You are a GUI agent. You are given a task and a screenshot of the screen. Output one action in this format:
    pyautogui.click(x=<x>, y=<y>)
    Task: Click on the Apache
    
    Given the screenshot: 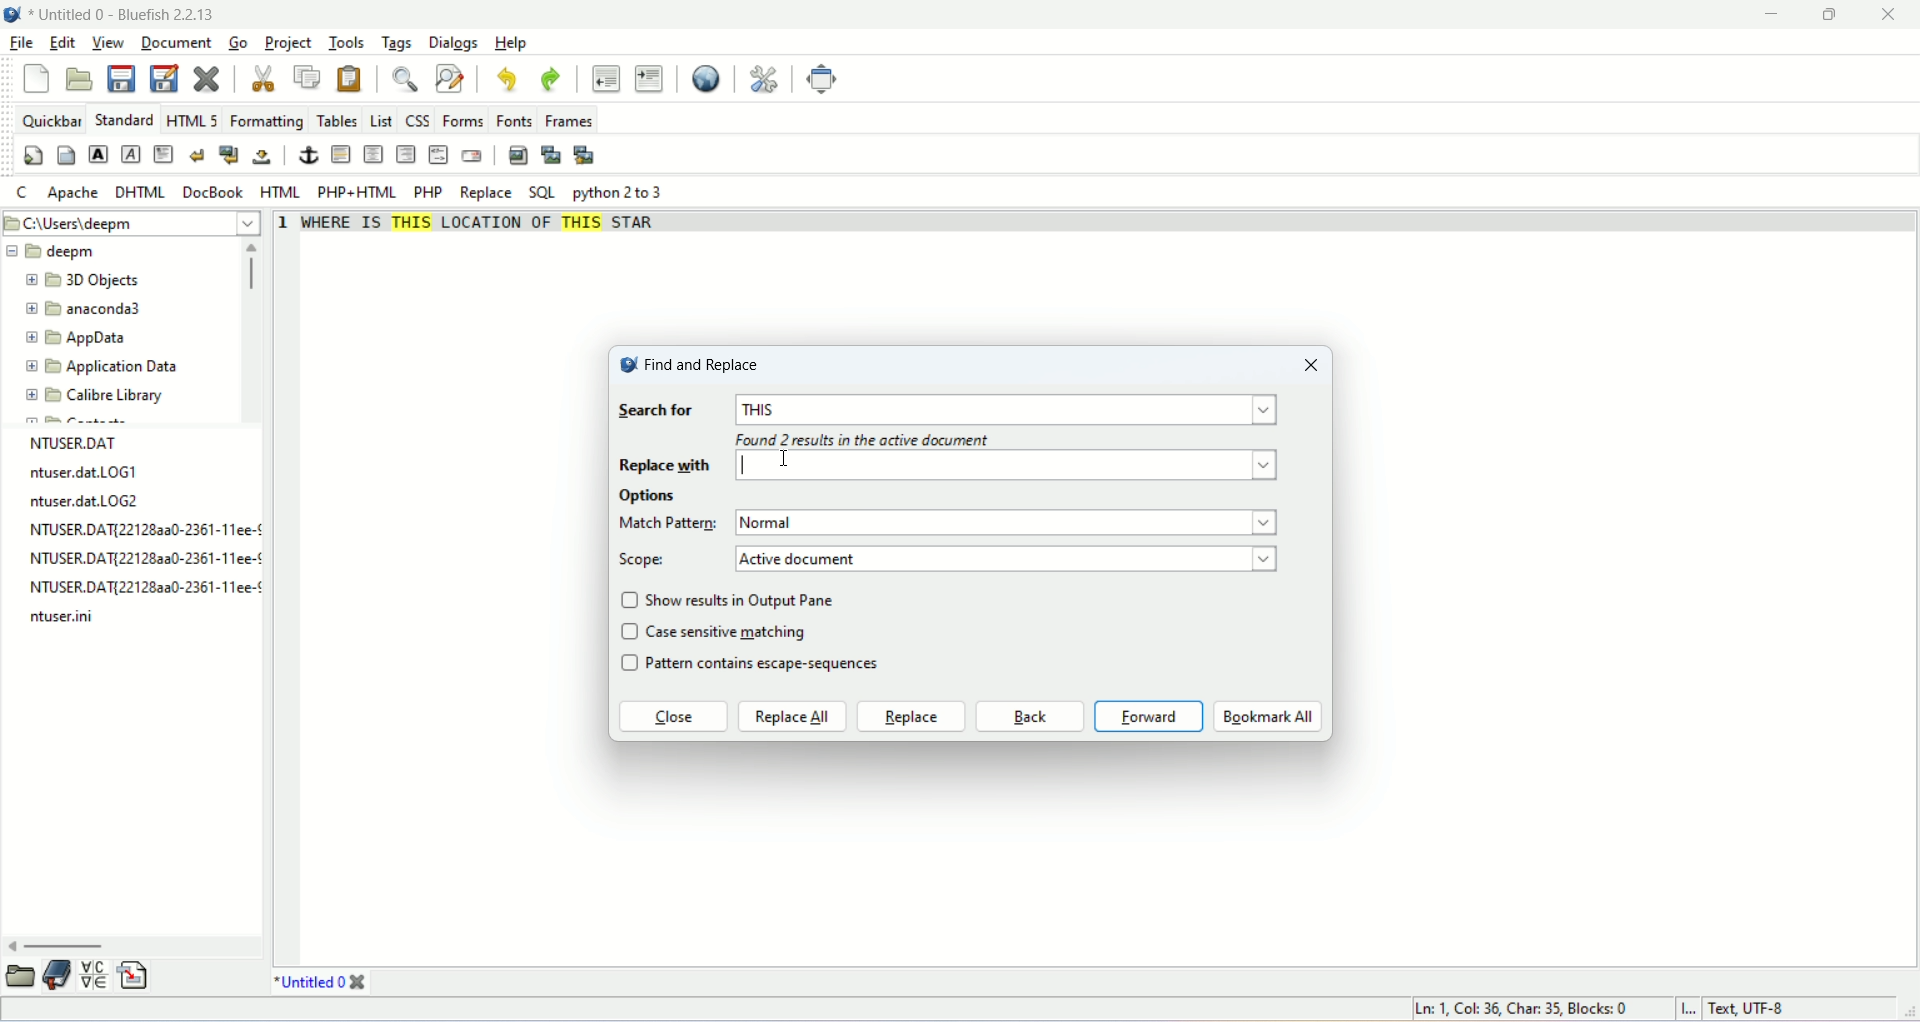 What is the action you would take?
    pyautogui.click(x=70, y=193)
    